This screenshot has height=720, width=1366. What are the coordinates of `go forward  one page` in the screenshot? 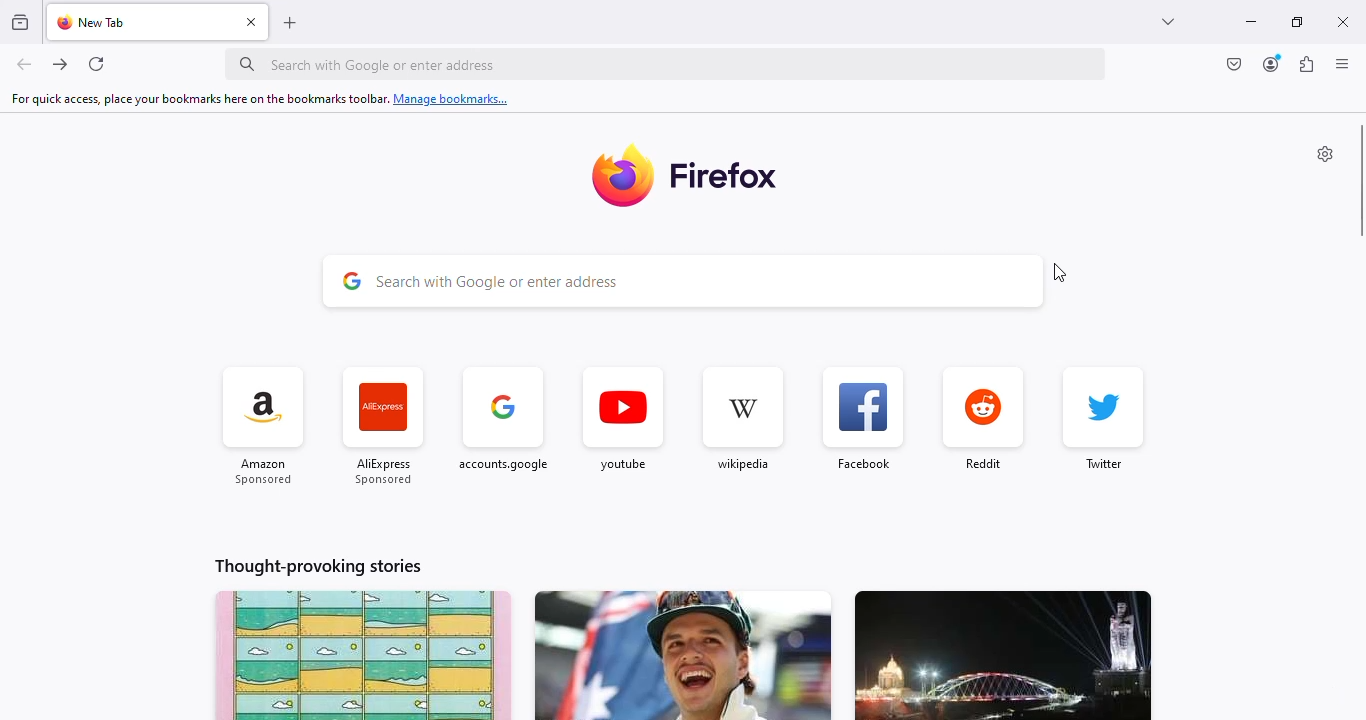 It's located at (61, 64).